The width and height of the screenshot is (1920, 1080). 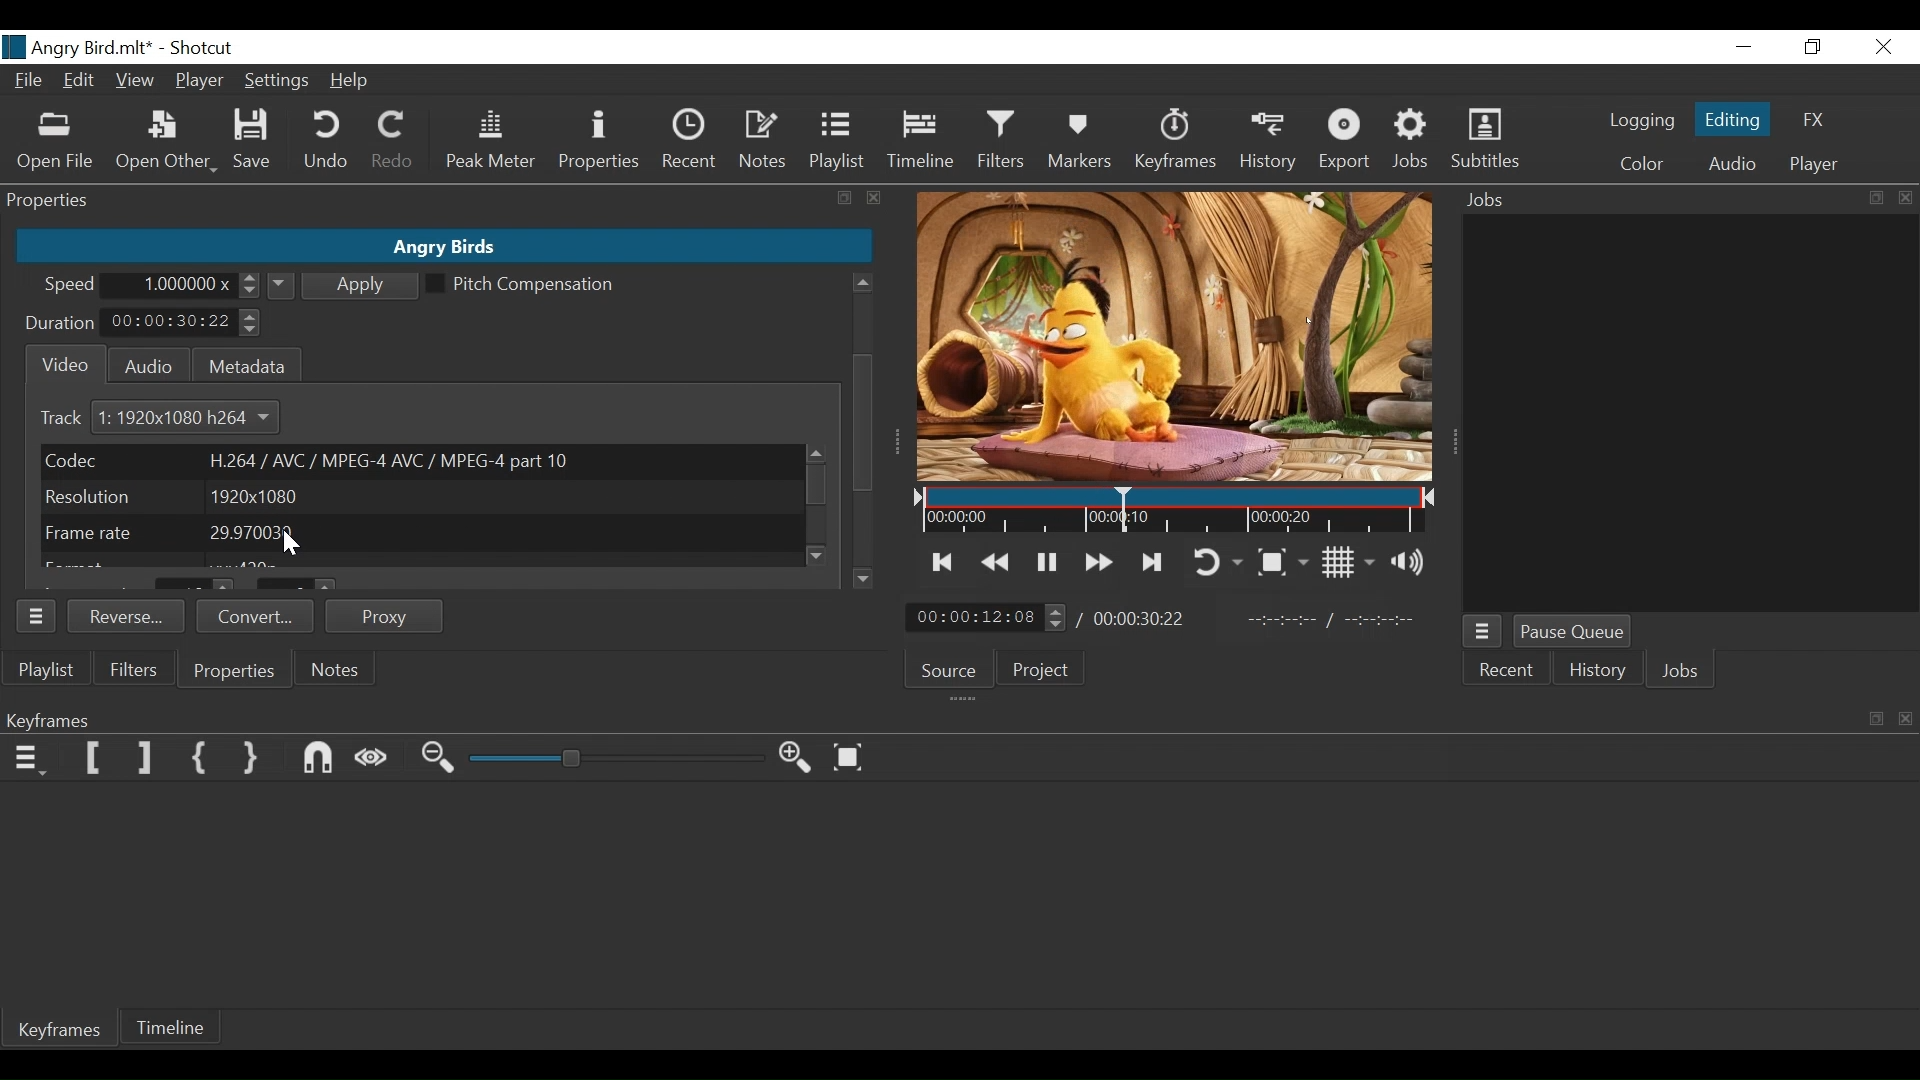 I want to click on Play backward quickly, so click(x=995, y=562).